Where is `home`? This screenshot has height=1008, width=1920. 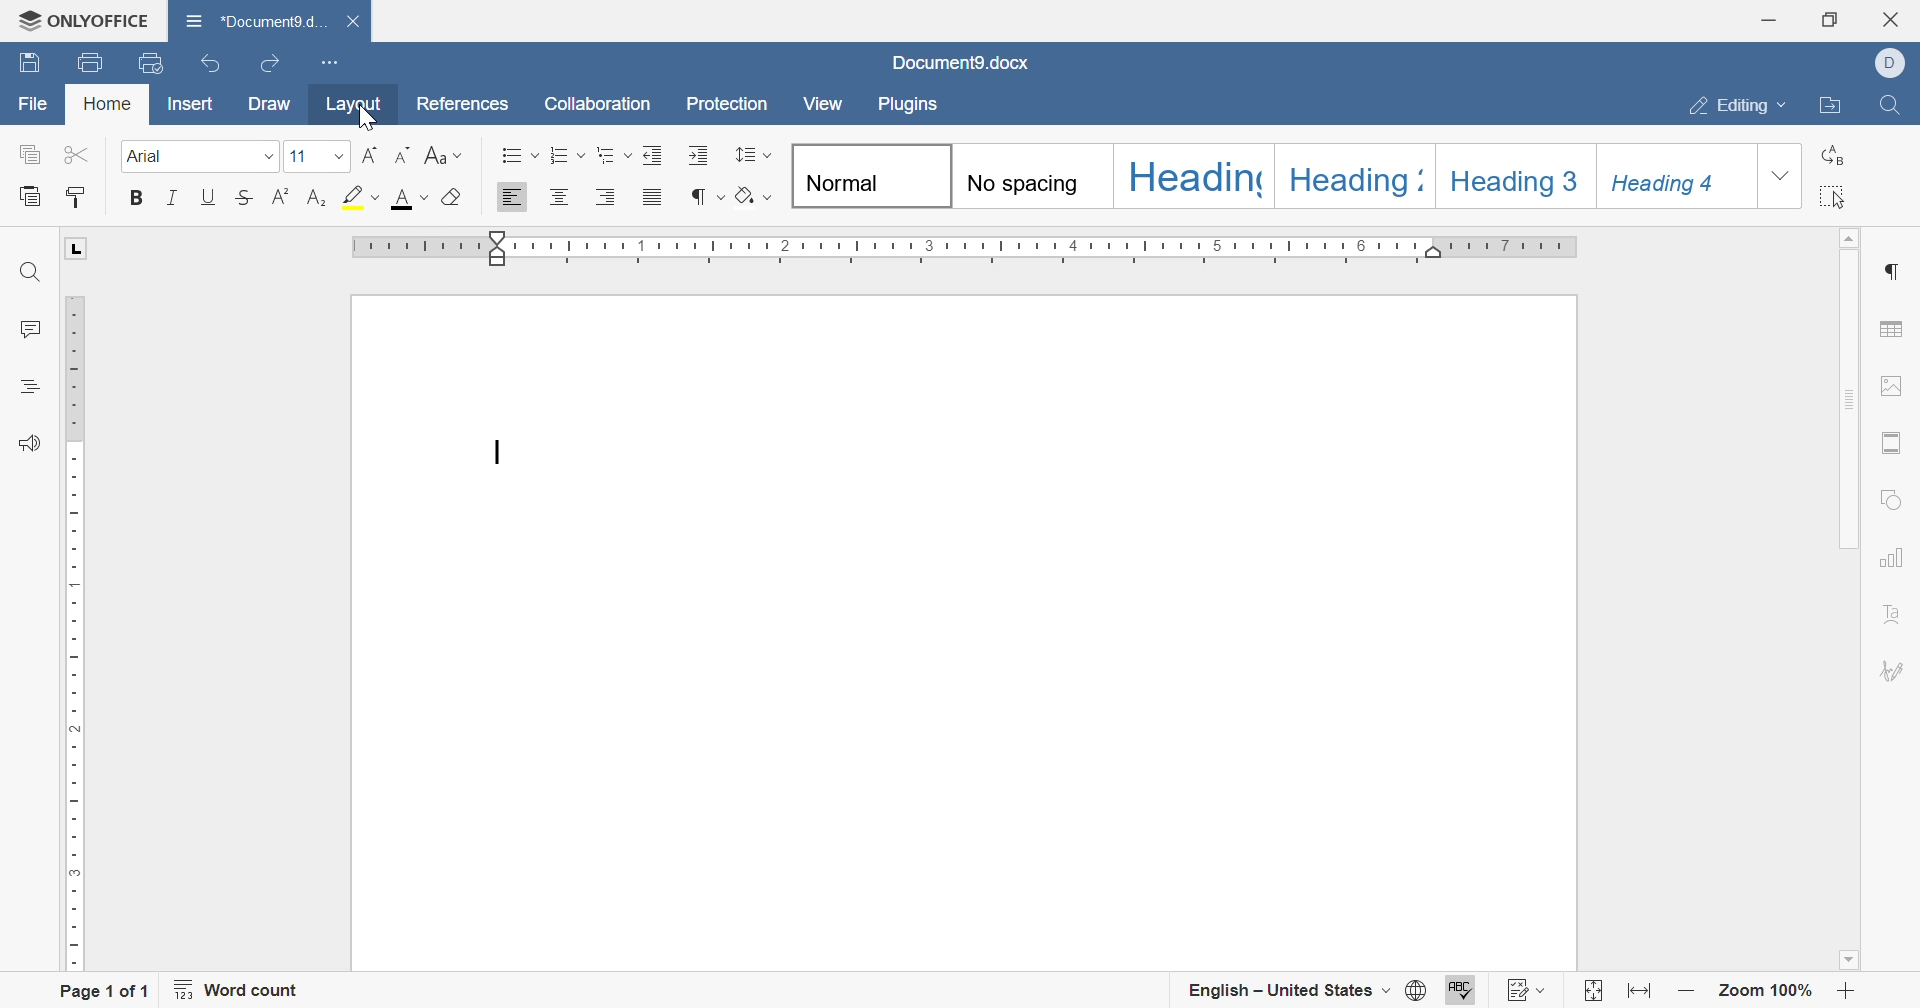
home is located at coordinates (108, 107).